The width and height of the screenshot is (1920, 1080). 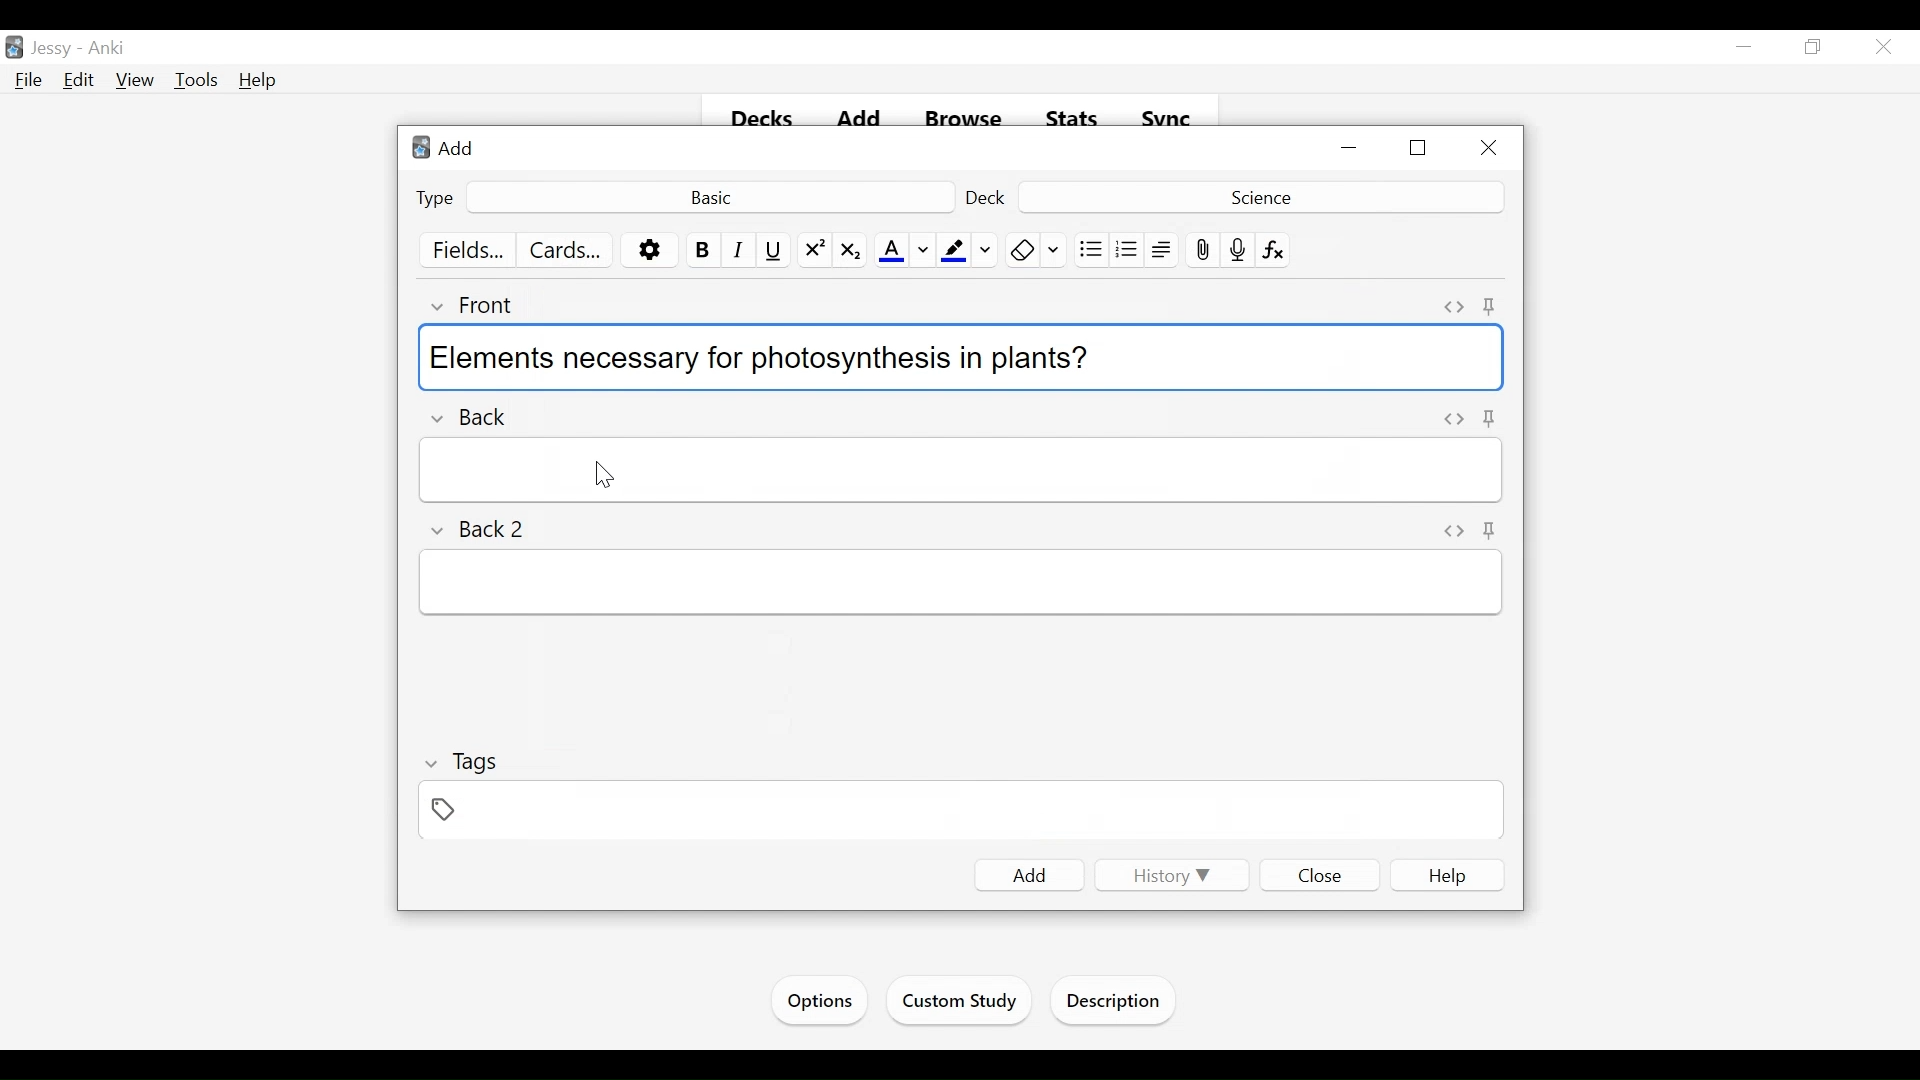 What do you see at coordinates (1744, 48) in the screenshot?
I see `minimize` at bounding box center [1744, 48].